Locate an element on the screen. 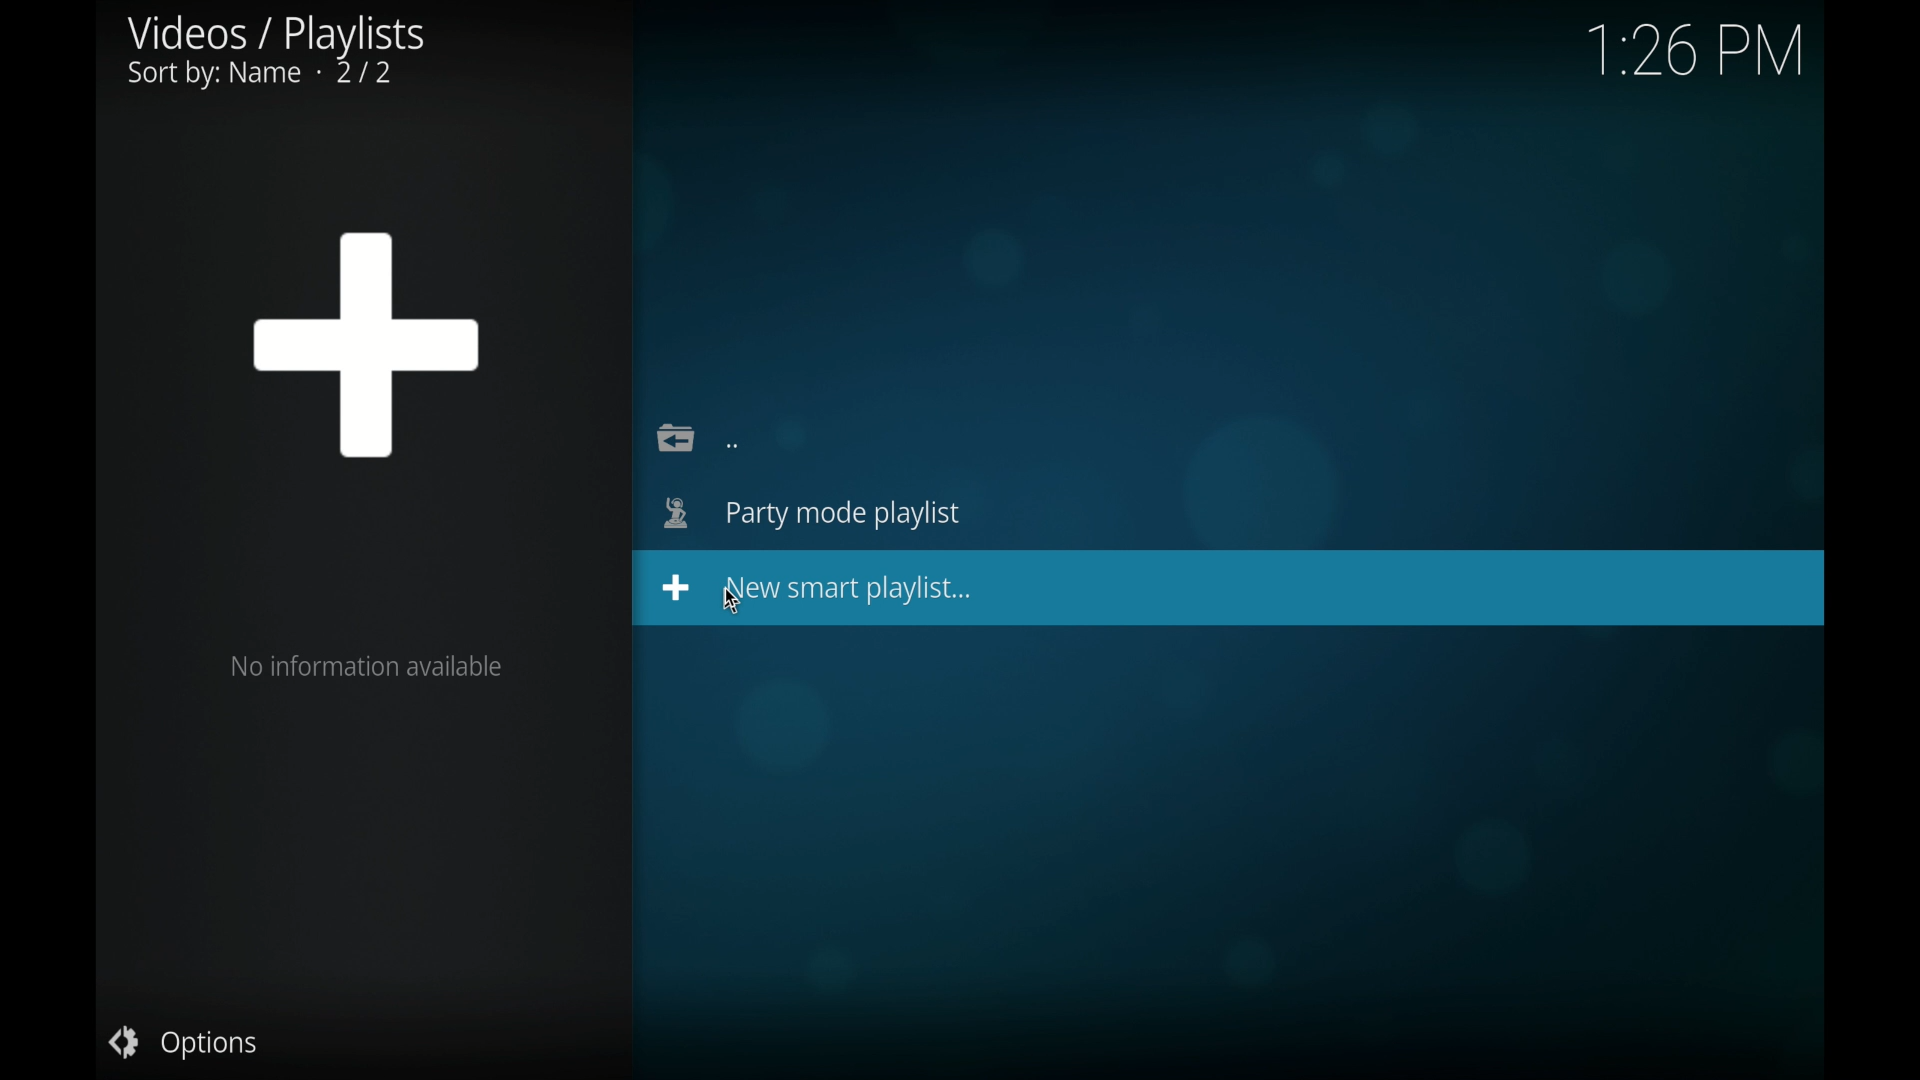  cursor is located at coordinates (732, 603).